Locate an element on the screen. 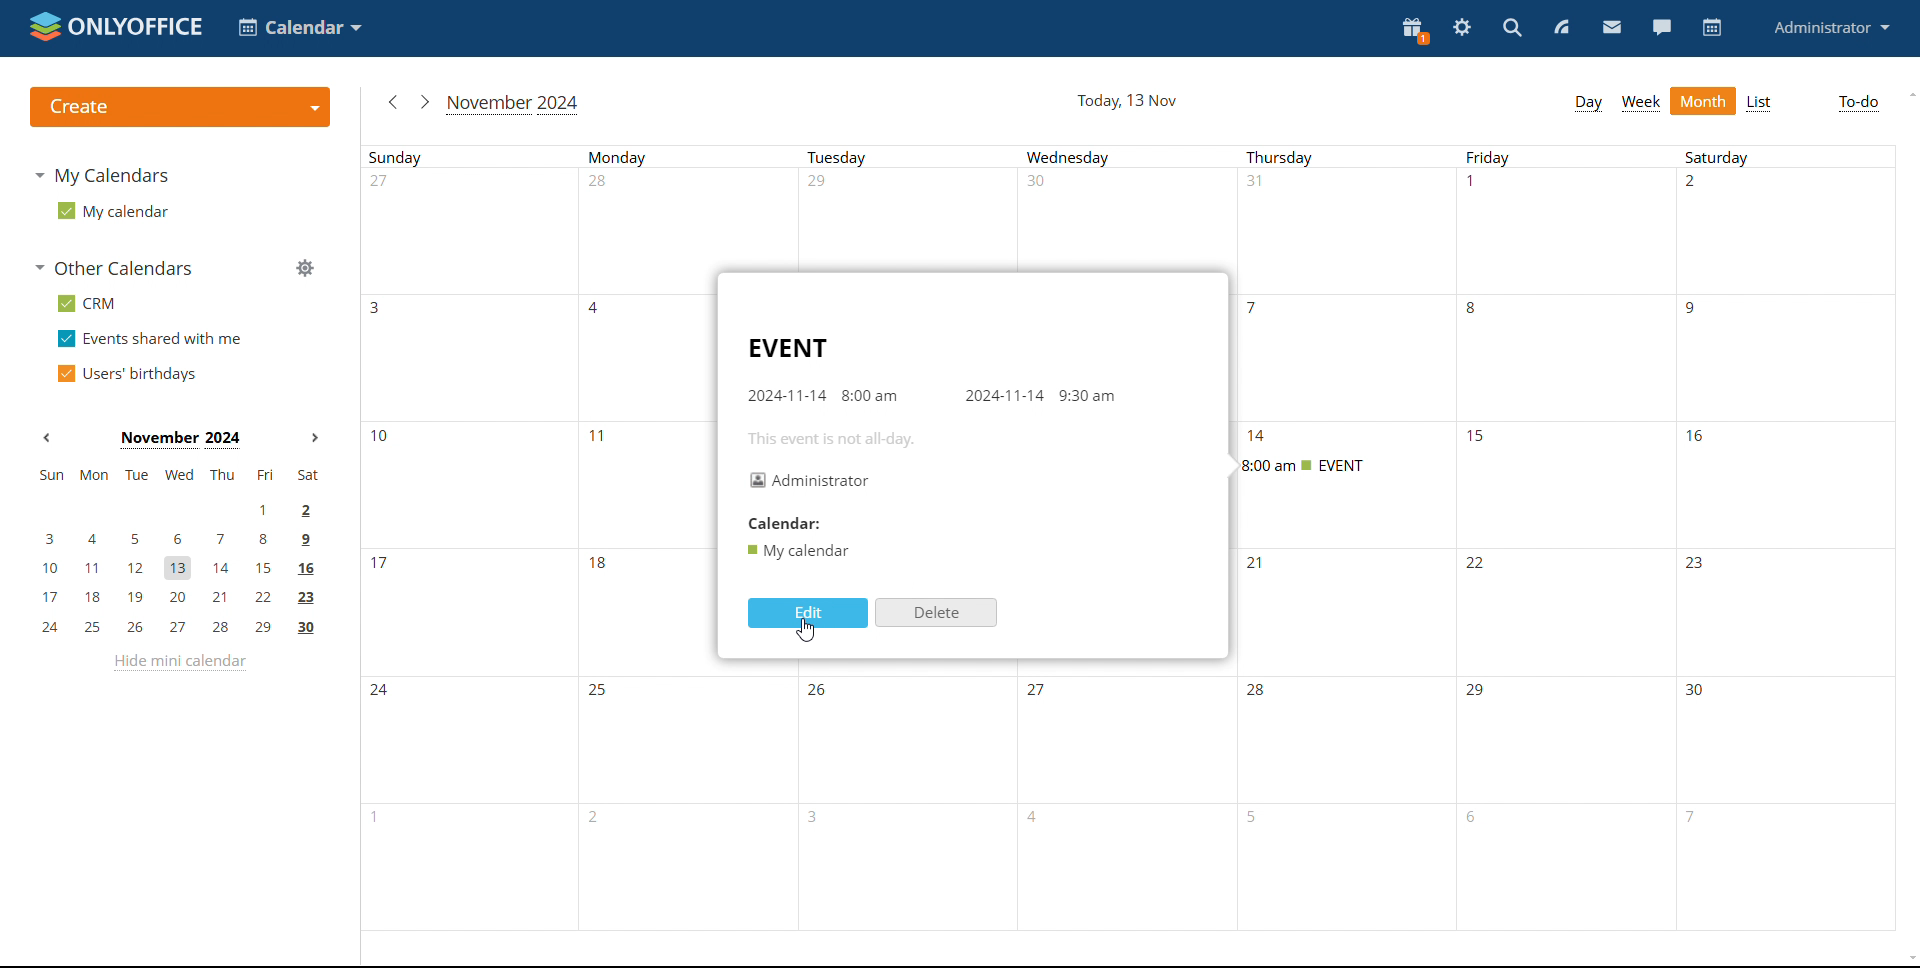 Image resolution: width=1920 pixels, height=968 pixels. next month is located at coordinates (315, 438).